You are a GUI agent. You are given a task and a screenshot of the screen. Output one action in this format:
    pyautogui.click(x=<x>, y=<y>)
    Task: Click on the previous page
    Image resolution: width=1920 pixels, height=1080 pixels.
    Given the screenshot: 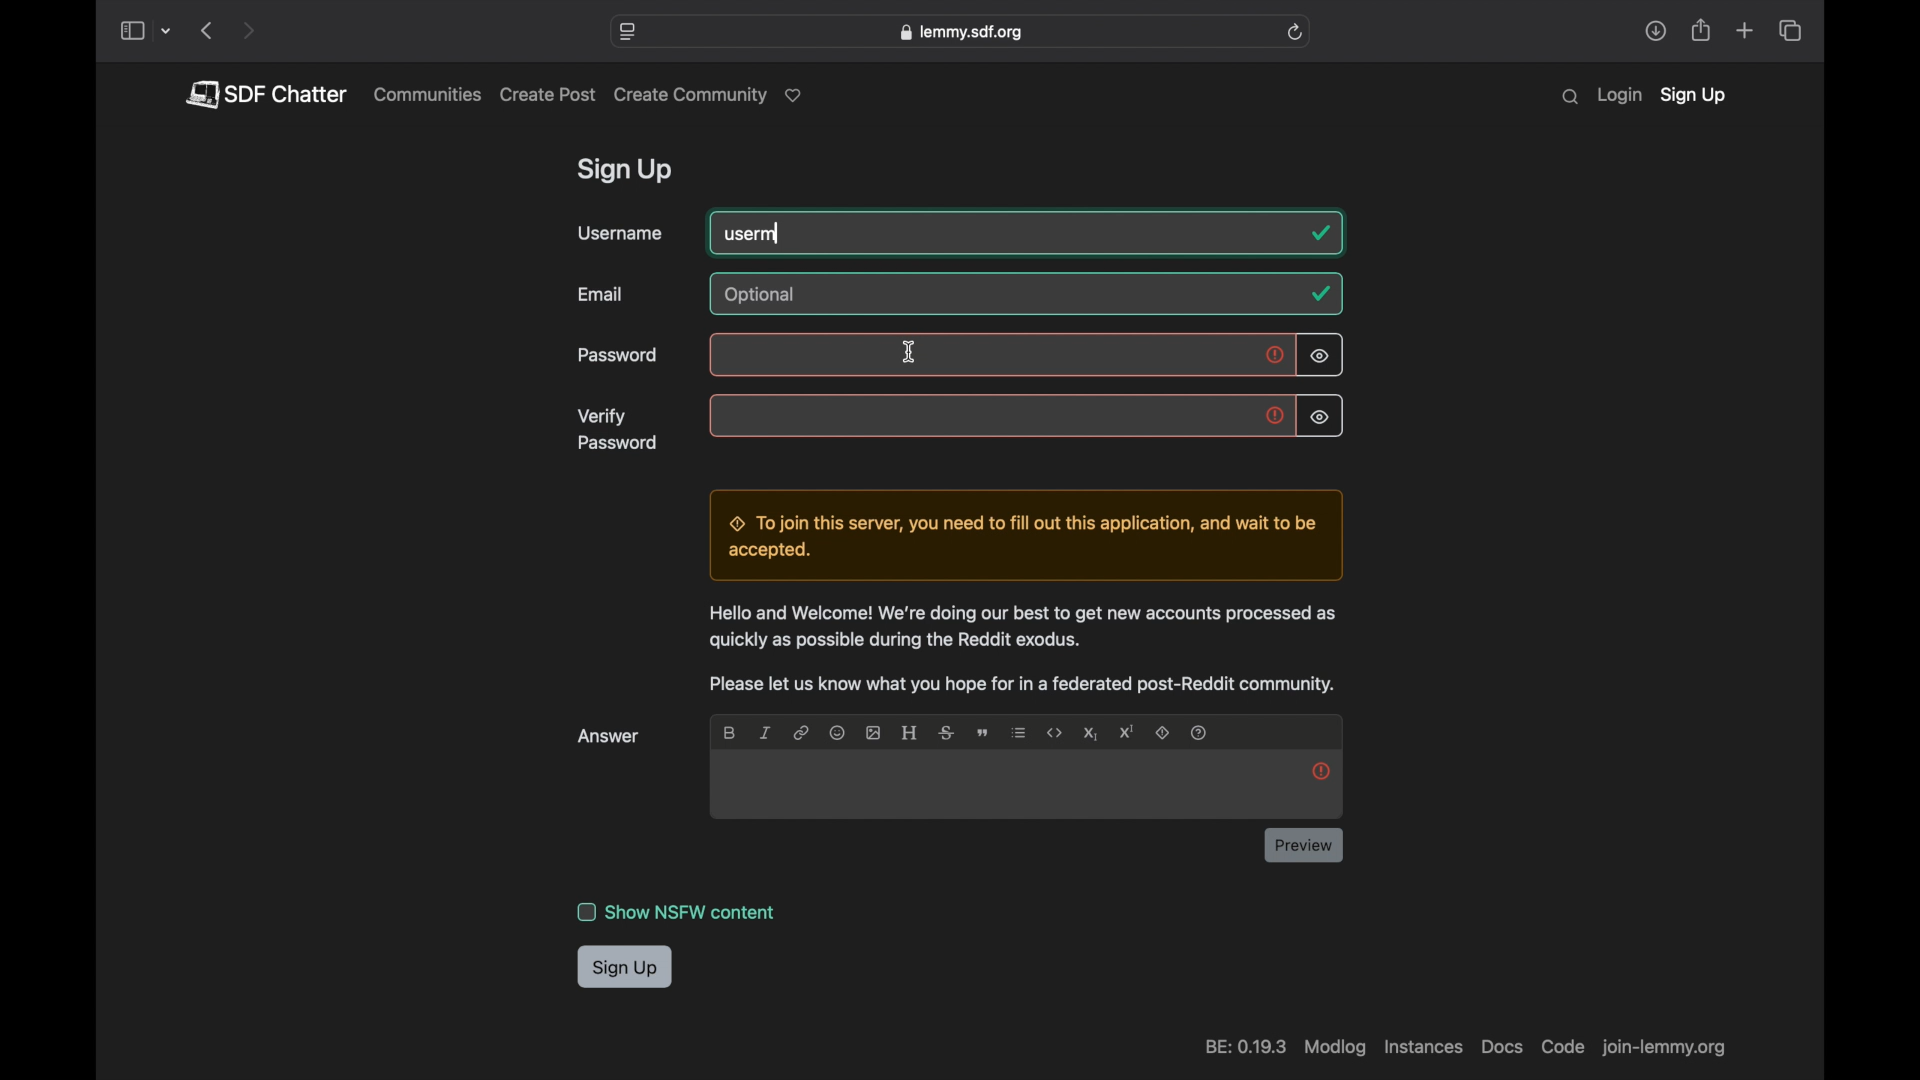 What is the action you would take?
    pyautogui.click(x=206, y=30)
    